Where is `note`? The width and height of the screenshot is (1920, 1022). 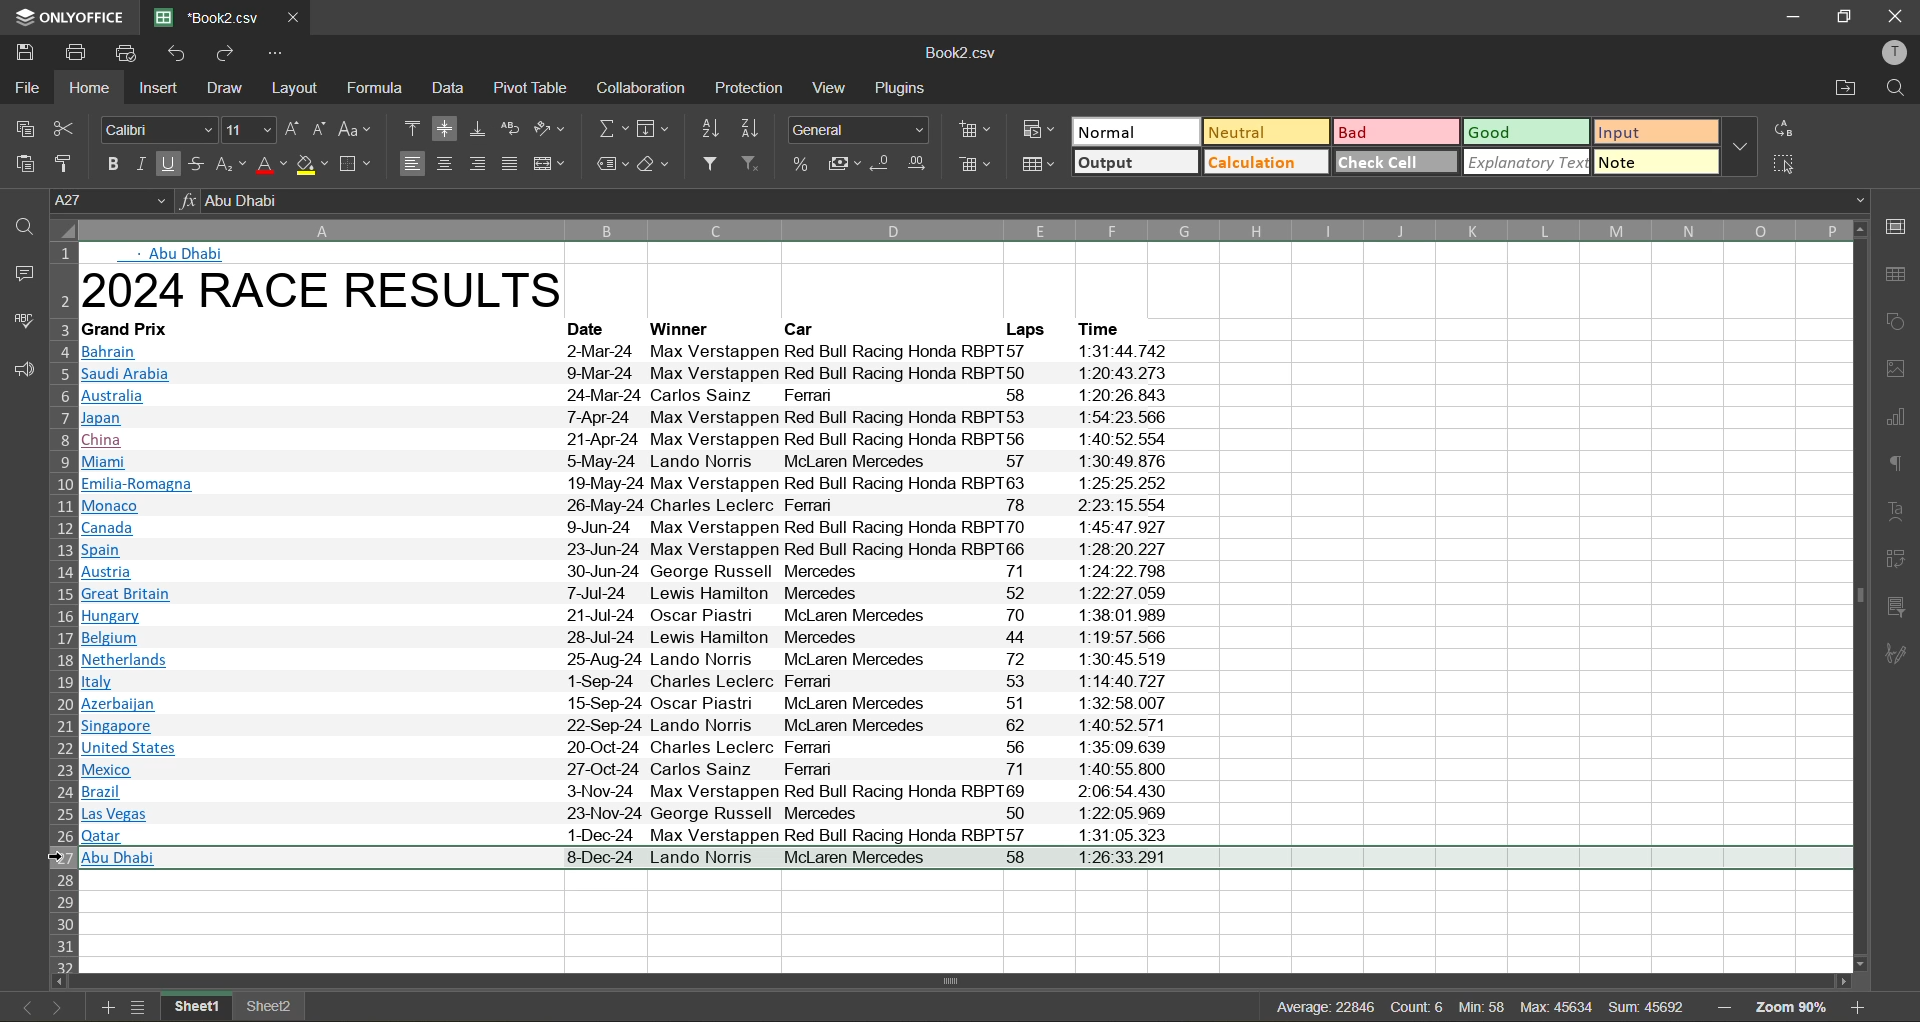 note is located at coordinates (1656, 163).